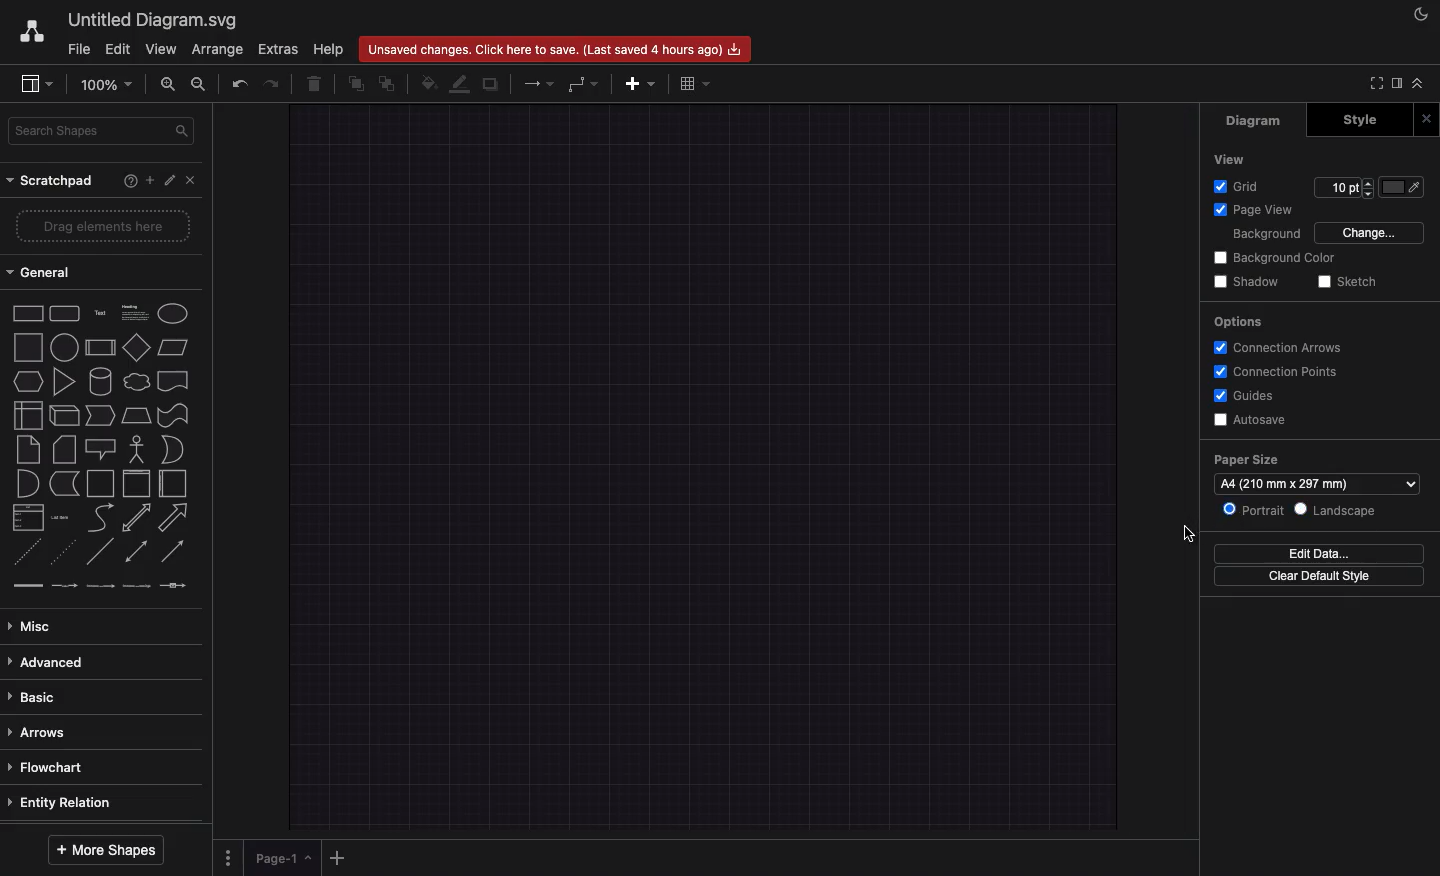 The width and height of the screenshot is (1440, 876). I want to click on Change, so click(1369, 235).